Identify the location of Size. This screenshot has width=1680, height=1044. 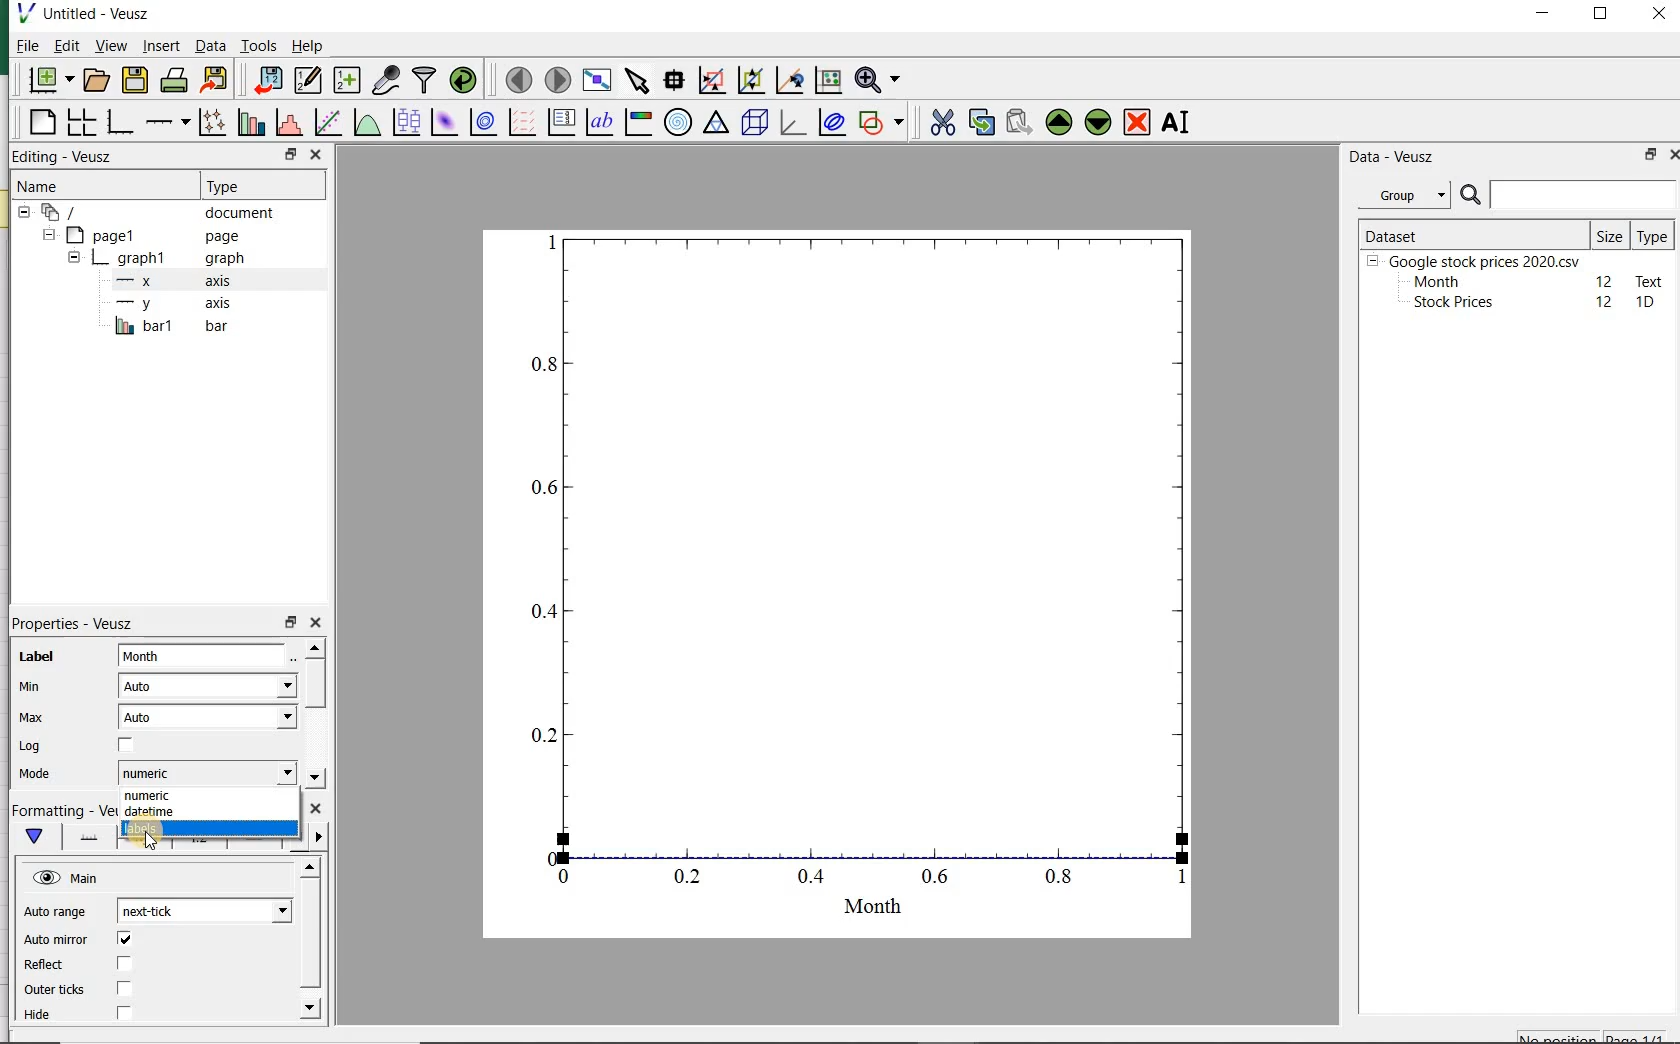
(1610, 234).